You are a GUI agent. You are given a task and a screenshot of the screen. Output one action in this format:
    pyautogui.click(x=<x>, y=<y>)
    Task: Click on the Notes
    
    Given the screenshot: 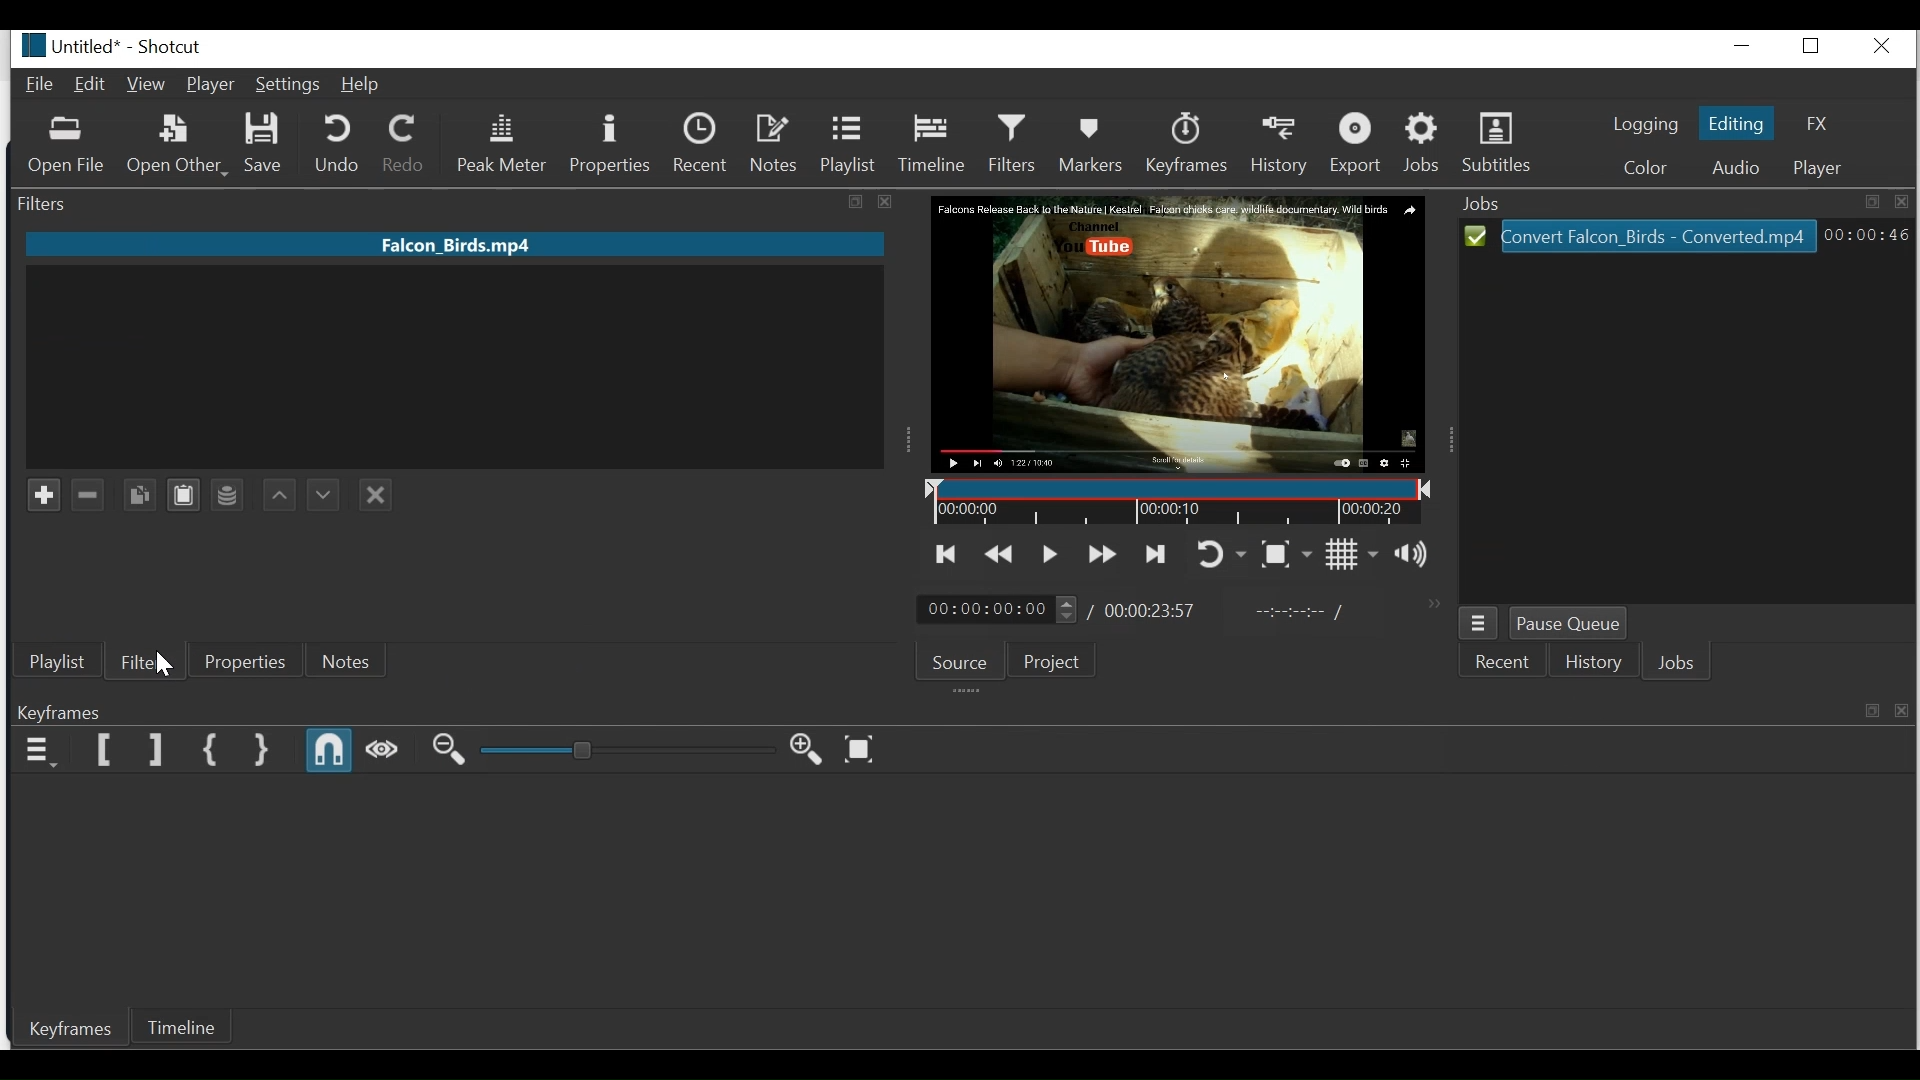 What is the action you would take?
    pyautogui.click(x=773, y=143)
    